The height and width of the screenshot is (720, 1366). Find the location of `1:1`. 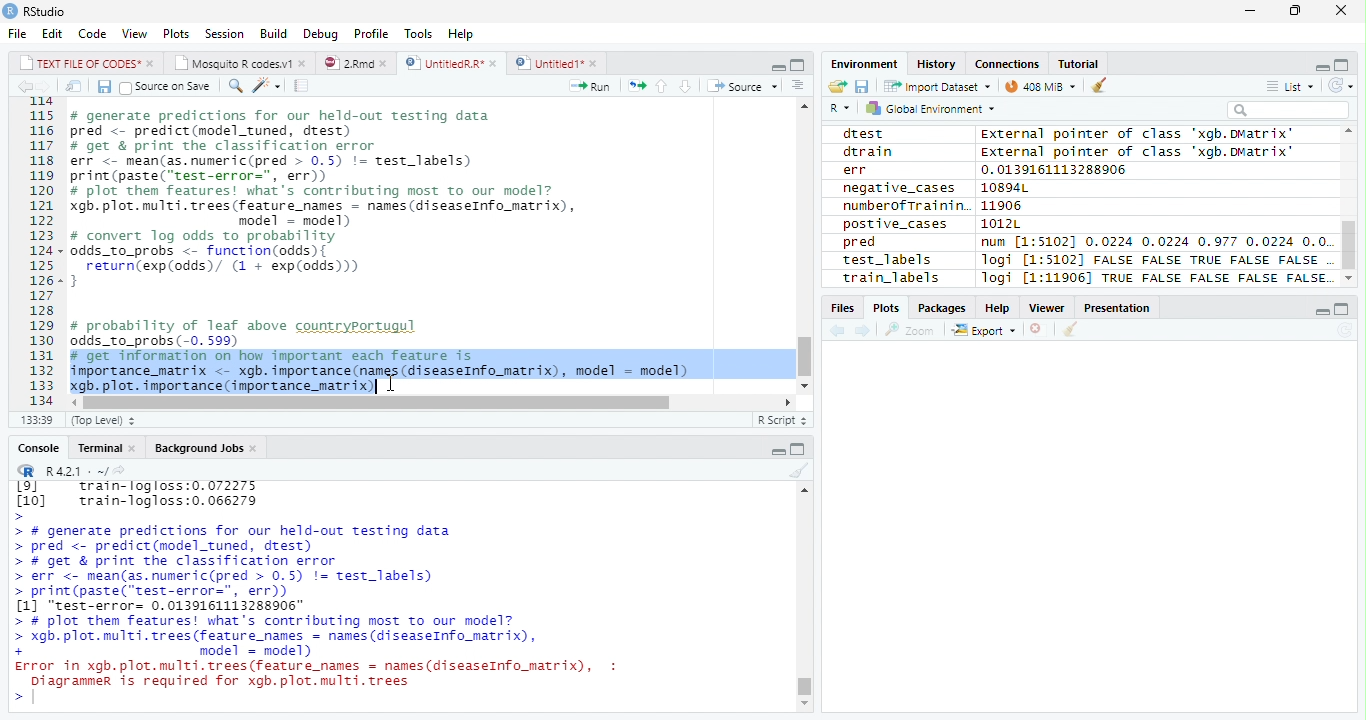

1:1 is located at coordinates (38, 419).